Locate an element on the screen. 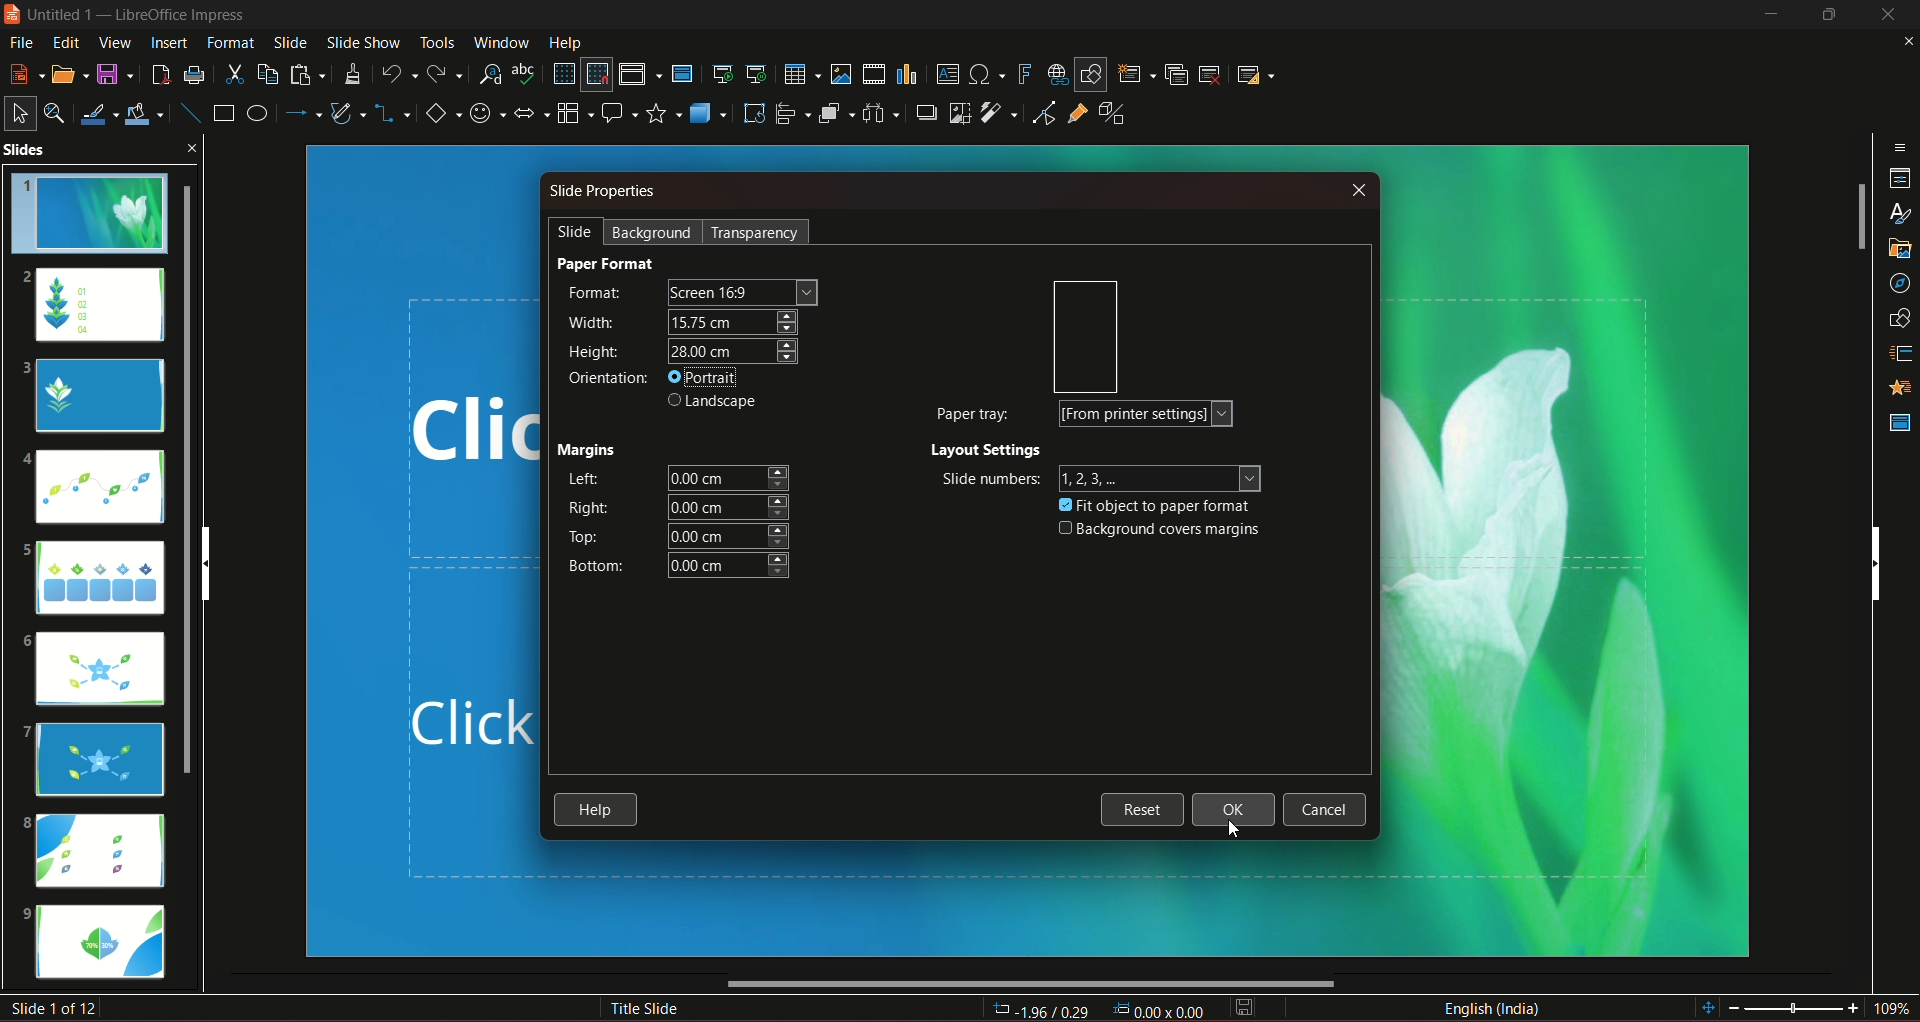 This screenshot has width=1920, height=1022. callout shapes is located at coordinates (620, 112).